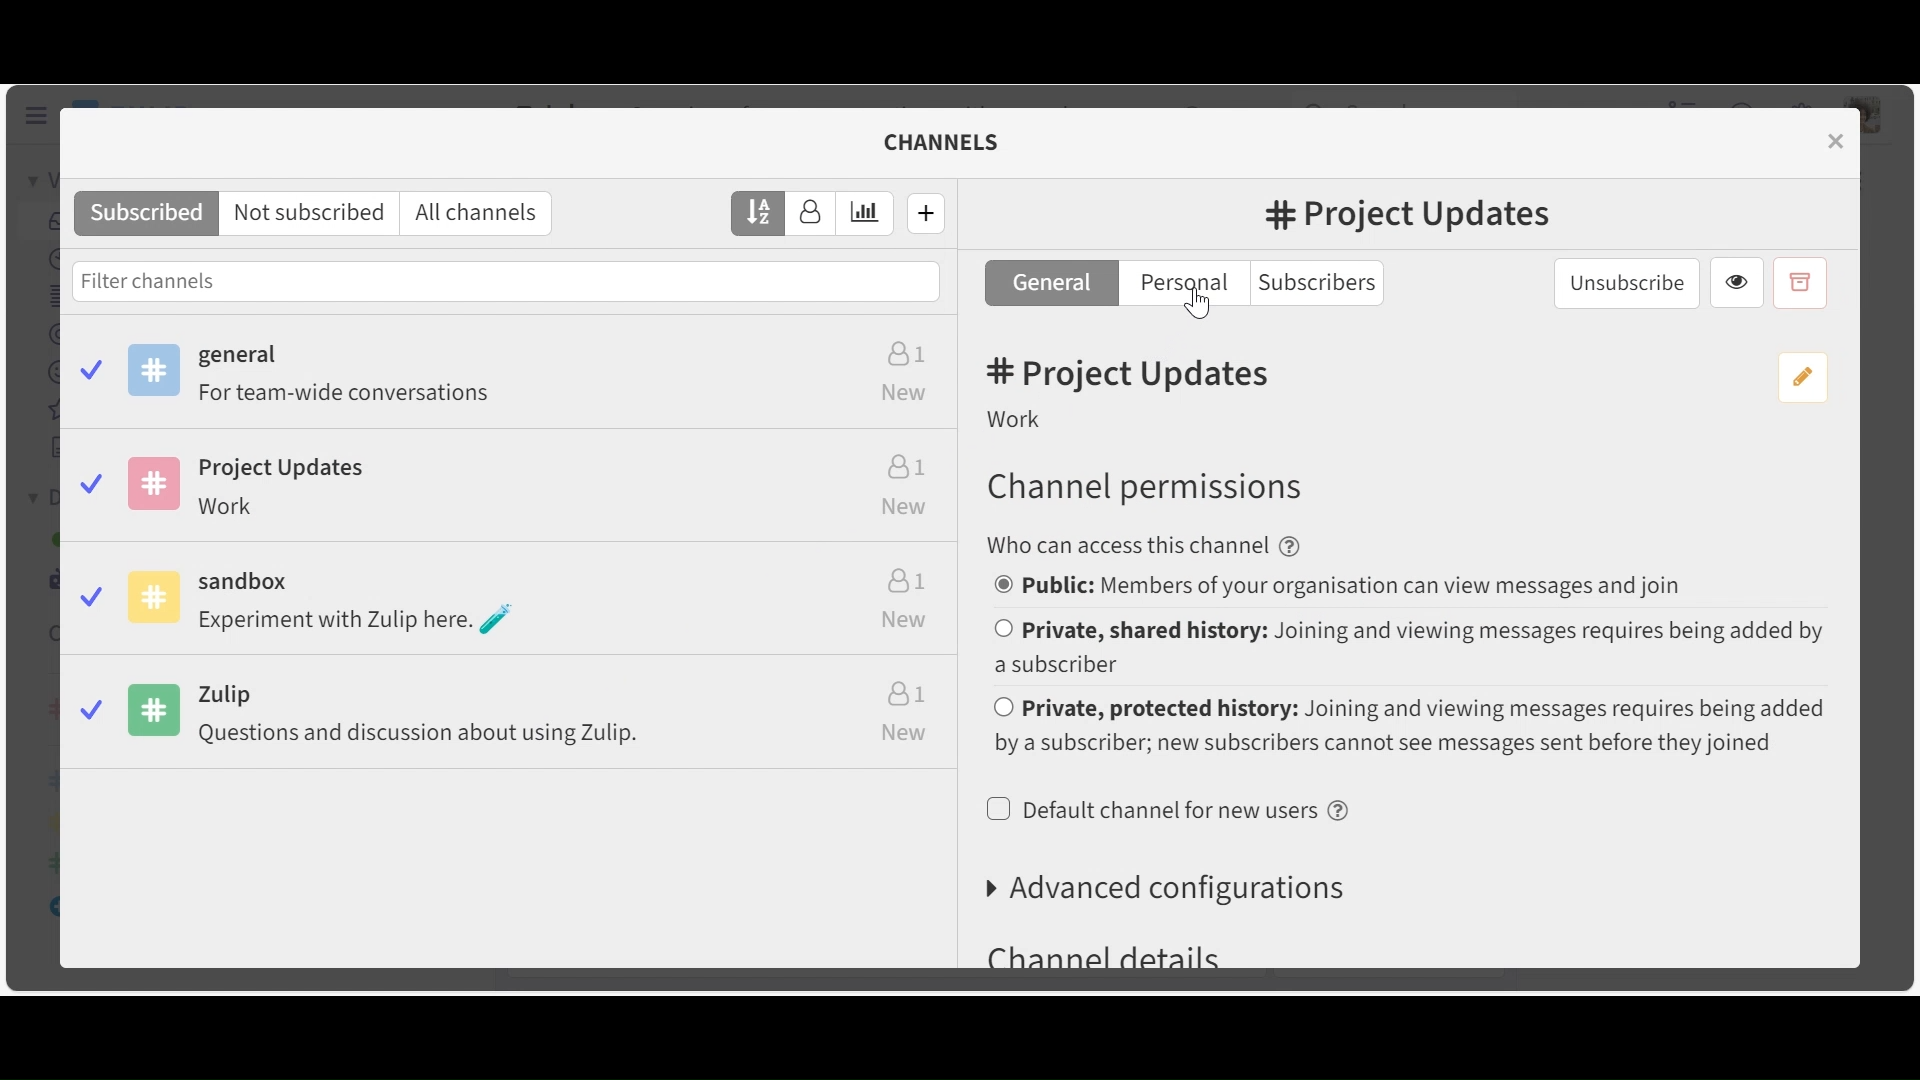 The height and width of the screenshot is (1080, 1920). I want to click on Create new channel, so click(927, 212).